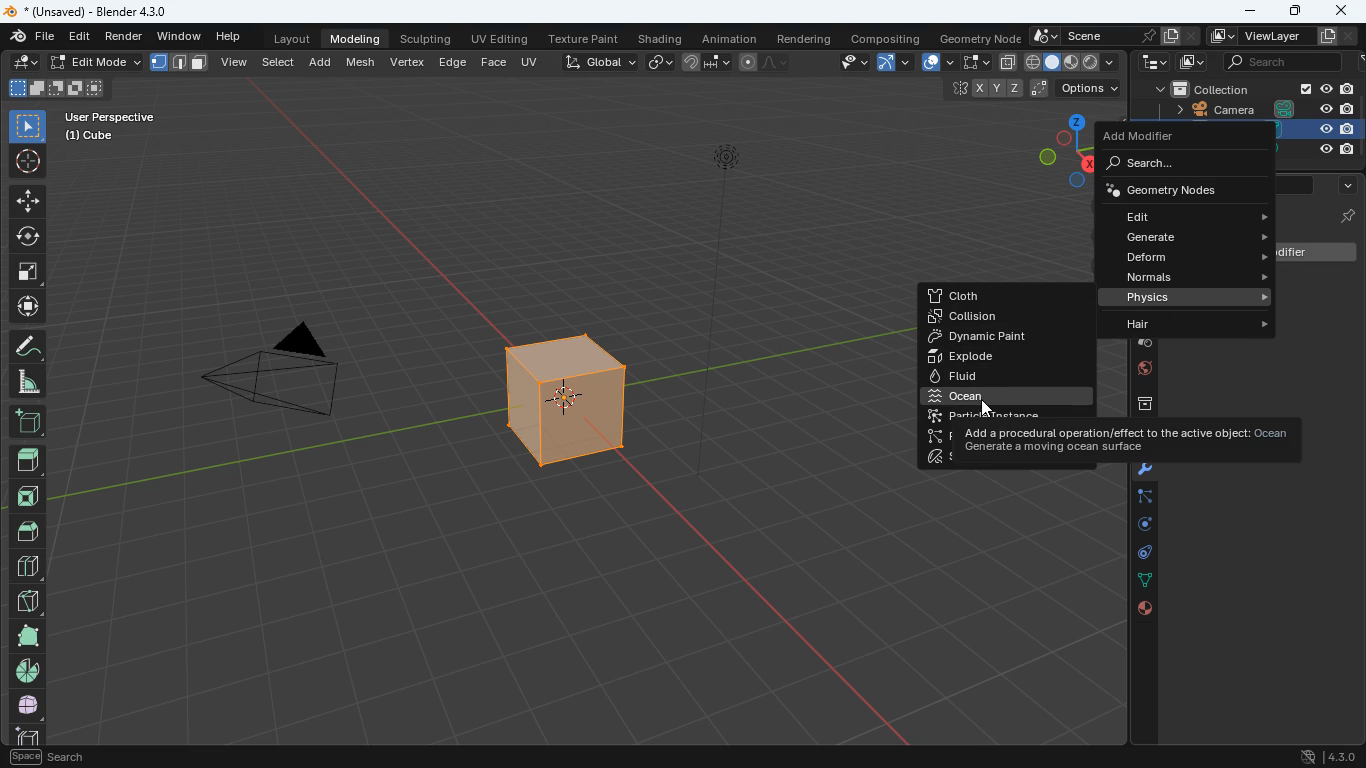 The image size is (1366, 768). What do you see at coordinates (93, 63) in the screenshot?
I see `edit mode` at bounding box center [93, 63].